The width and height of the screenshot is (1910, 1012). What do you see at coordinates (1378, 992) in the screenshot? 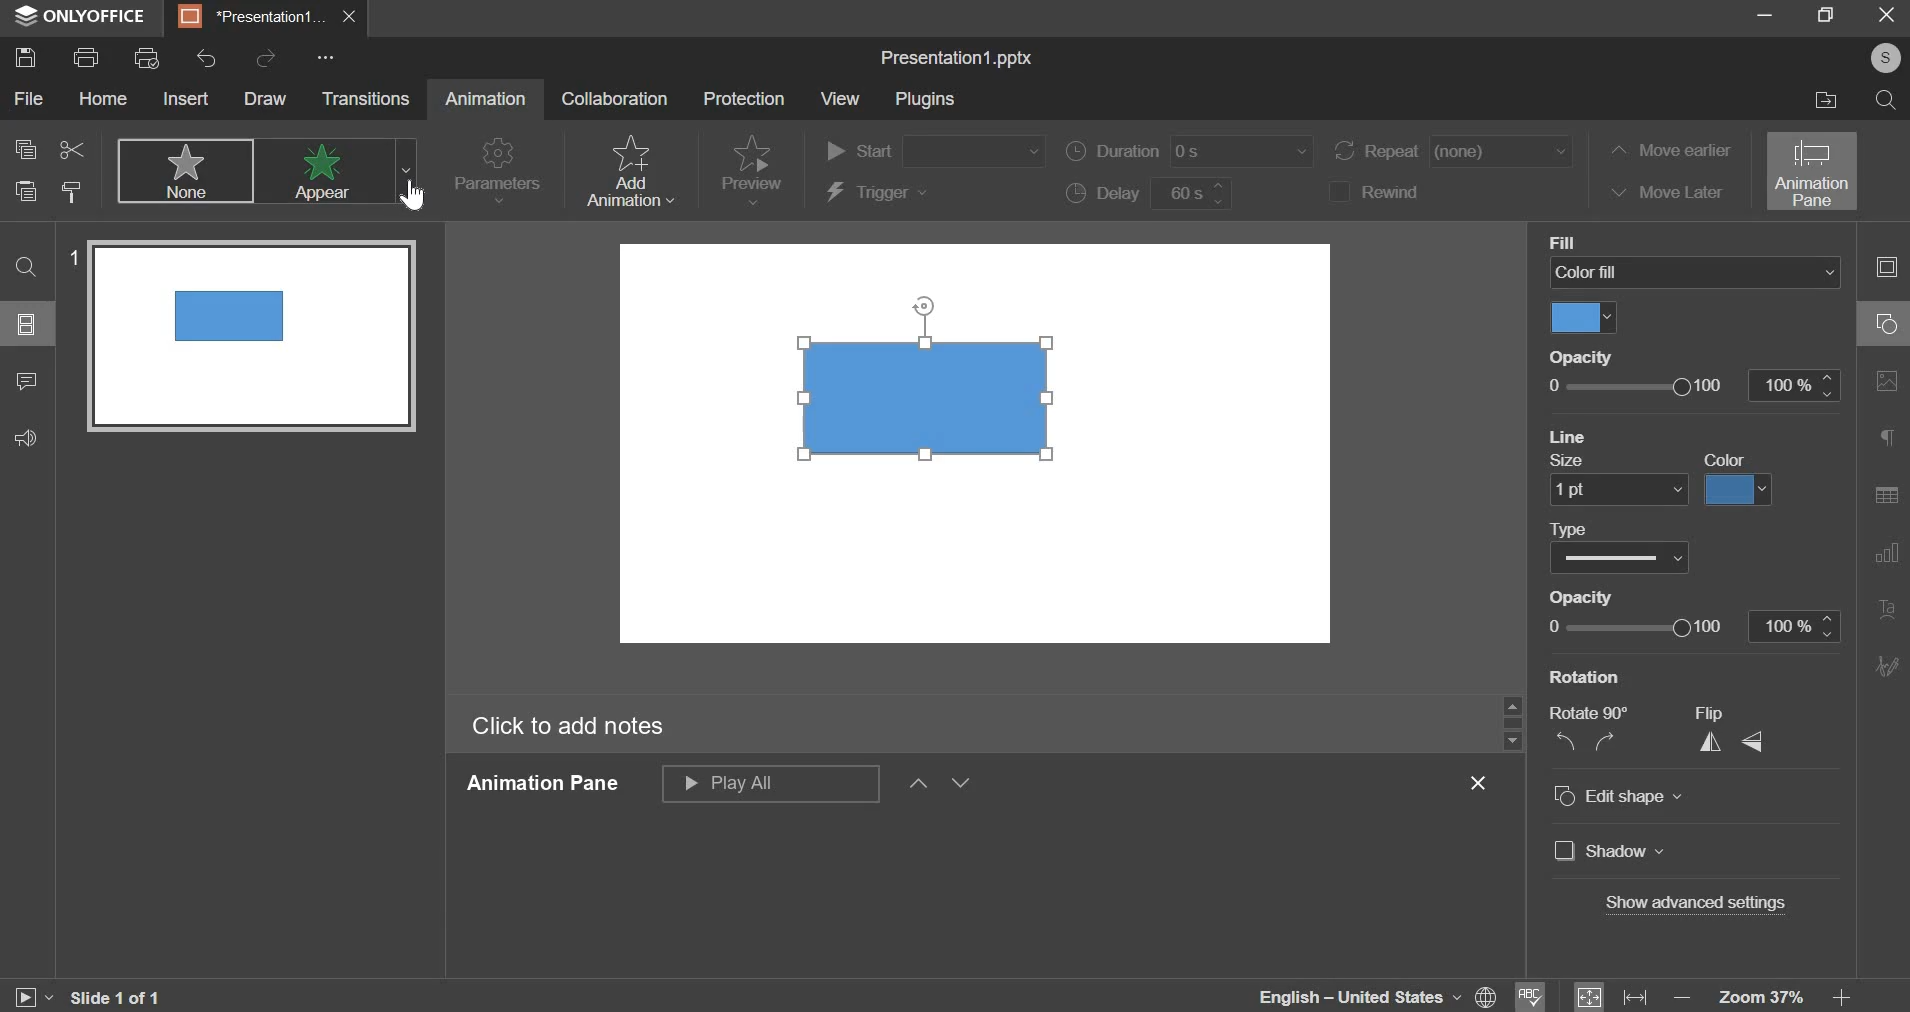
I see `english -United Staes` at bounding box center [1378, 992].